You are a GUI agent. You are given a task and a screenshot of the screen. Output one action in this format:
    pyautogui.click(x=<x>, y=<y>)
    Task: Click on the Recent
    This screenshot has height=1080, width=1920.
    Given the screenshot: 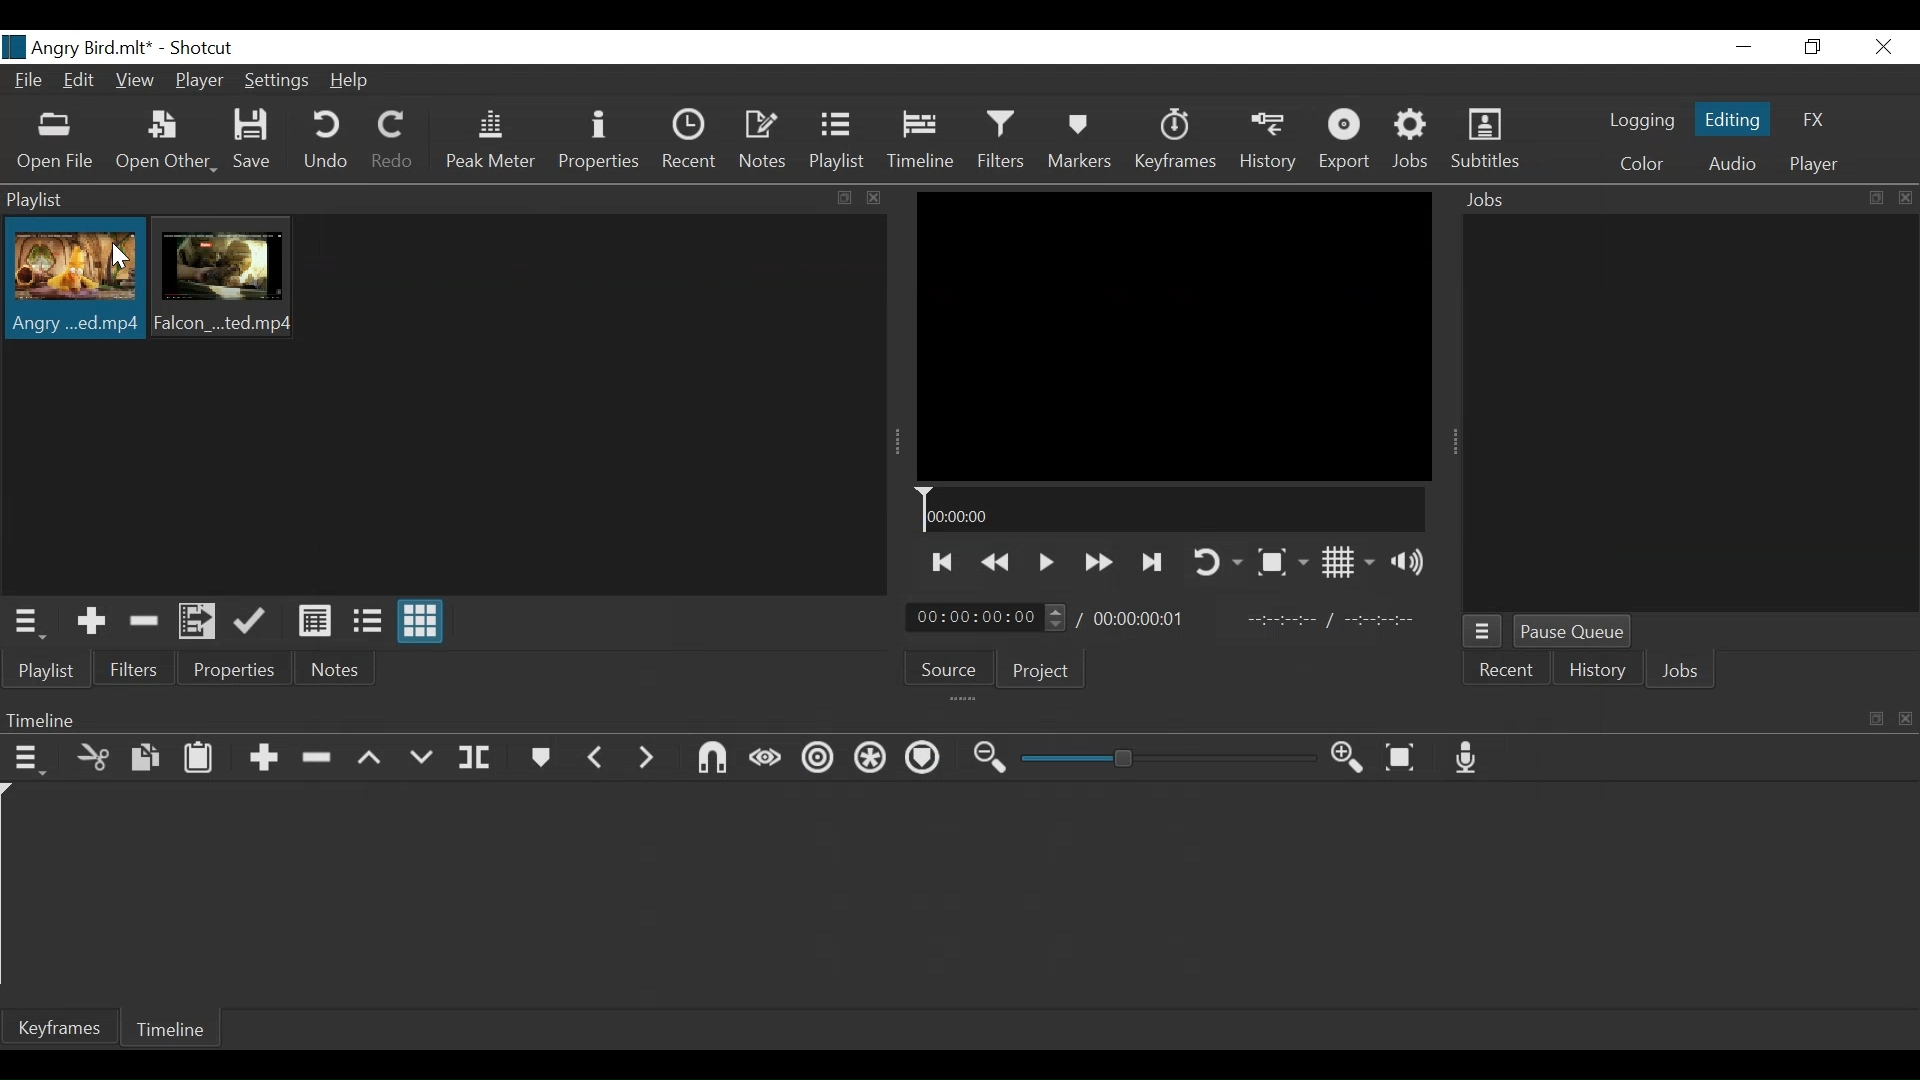 What is the action you would take?
    pyautogui.click(x=1507, y=669)
    